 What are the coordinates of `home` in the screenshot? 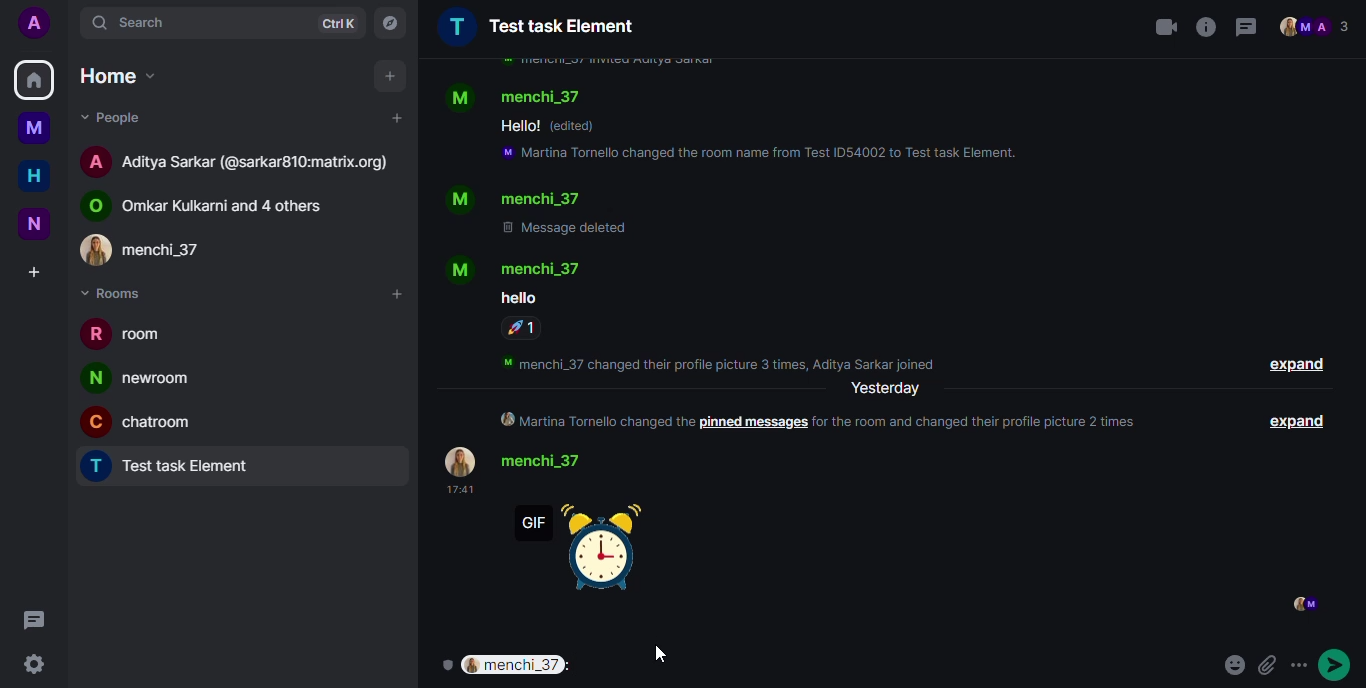 It's located at (34, 177).